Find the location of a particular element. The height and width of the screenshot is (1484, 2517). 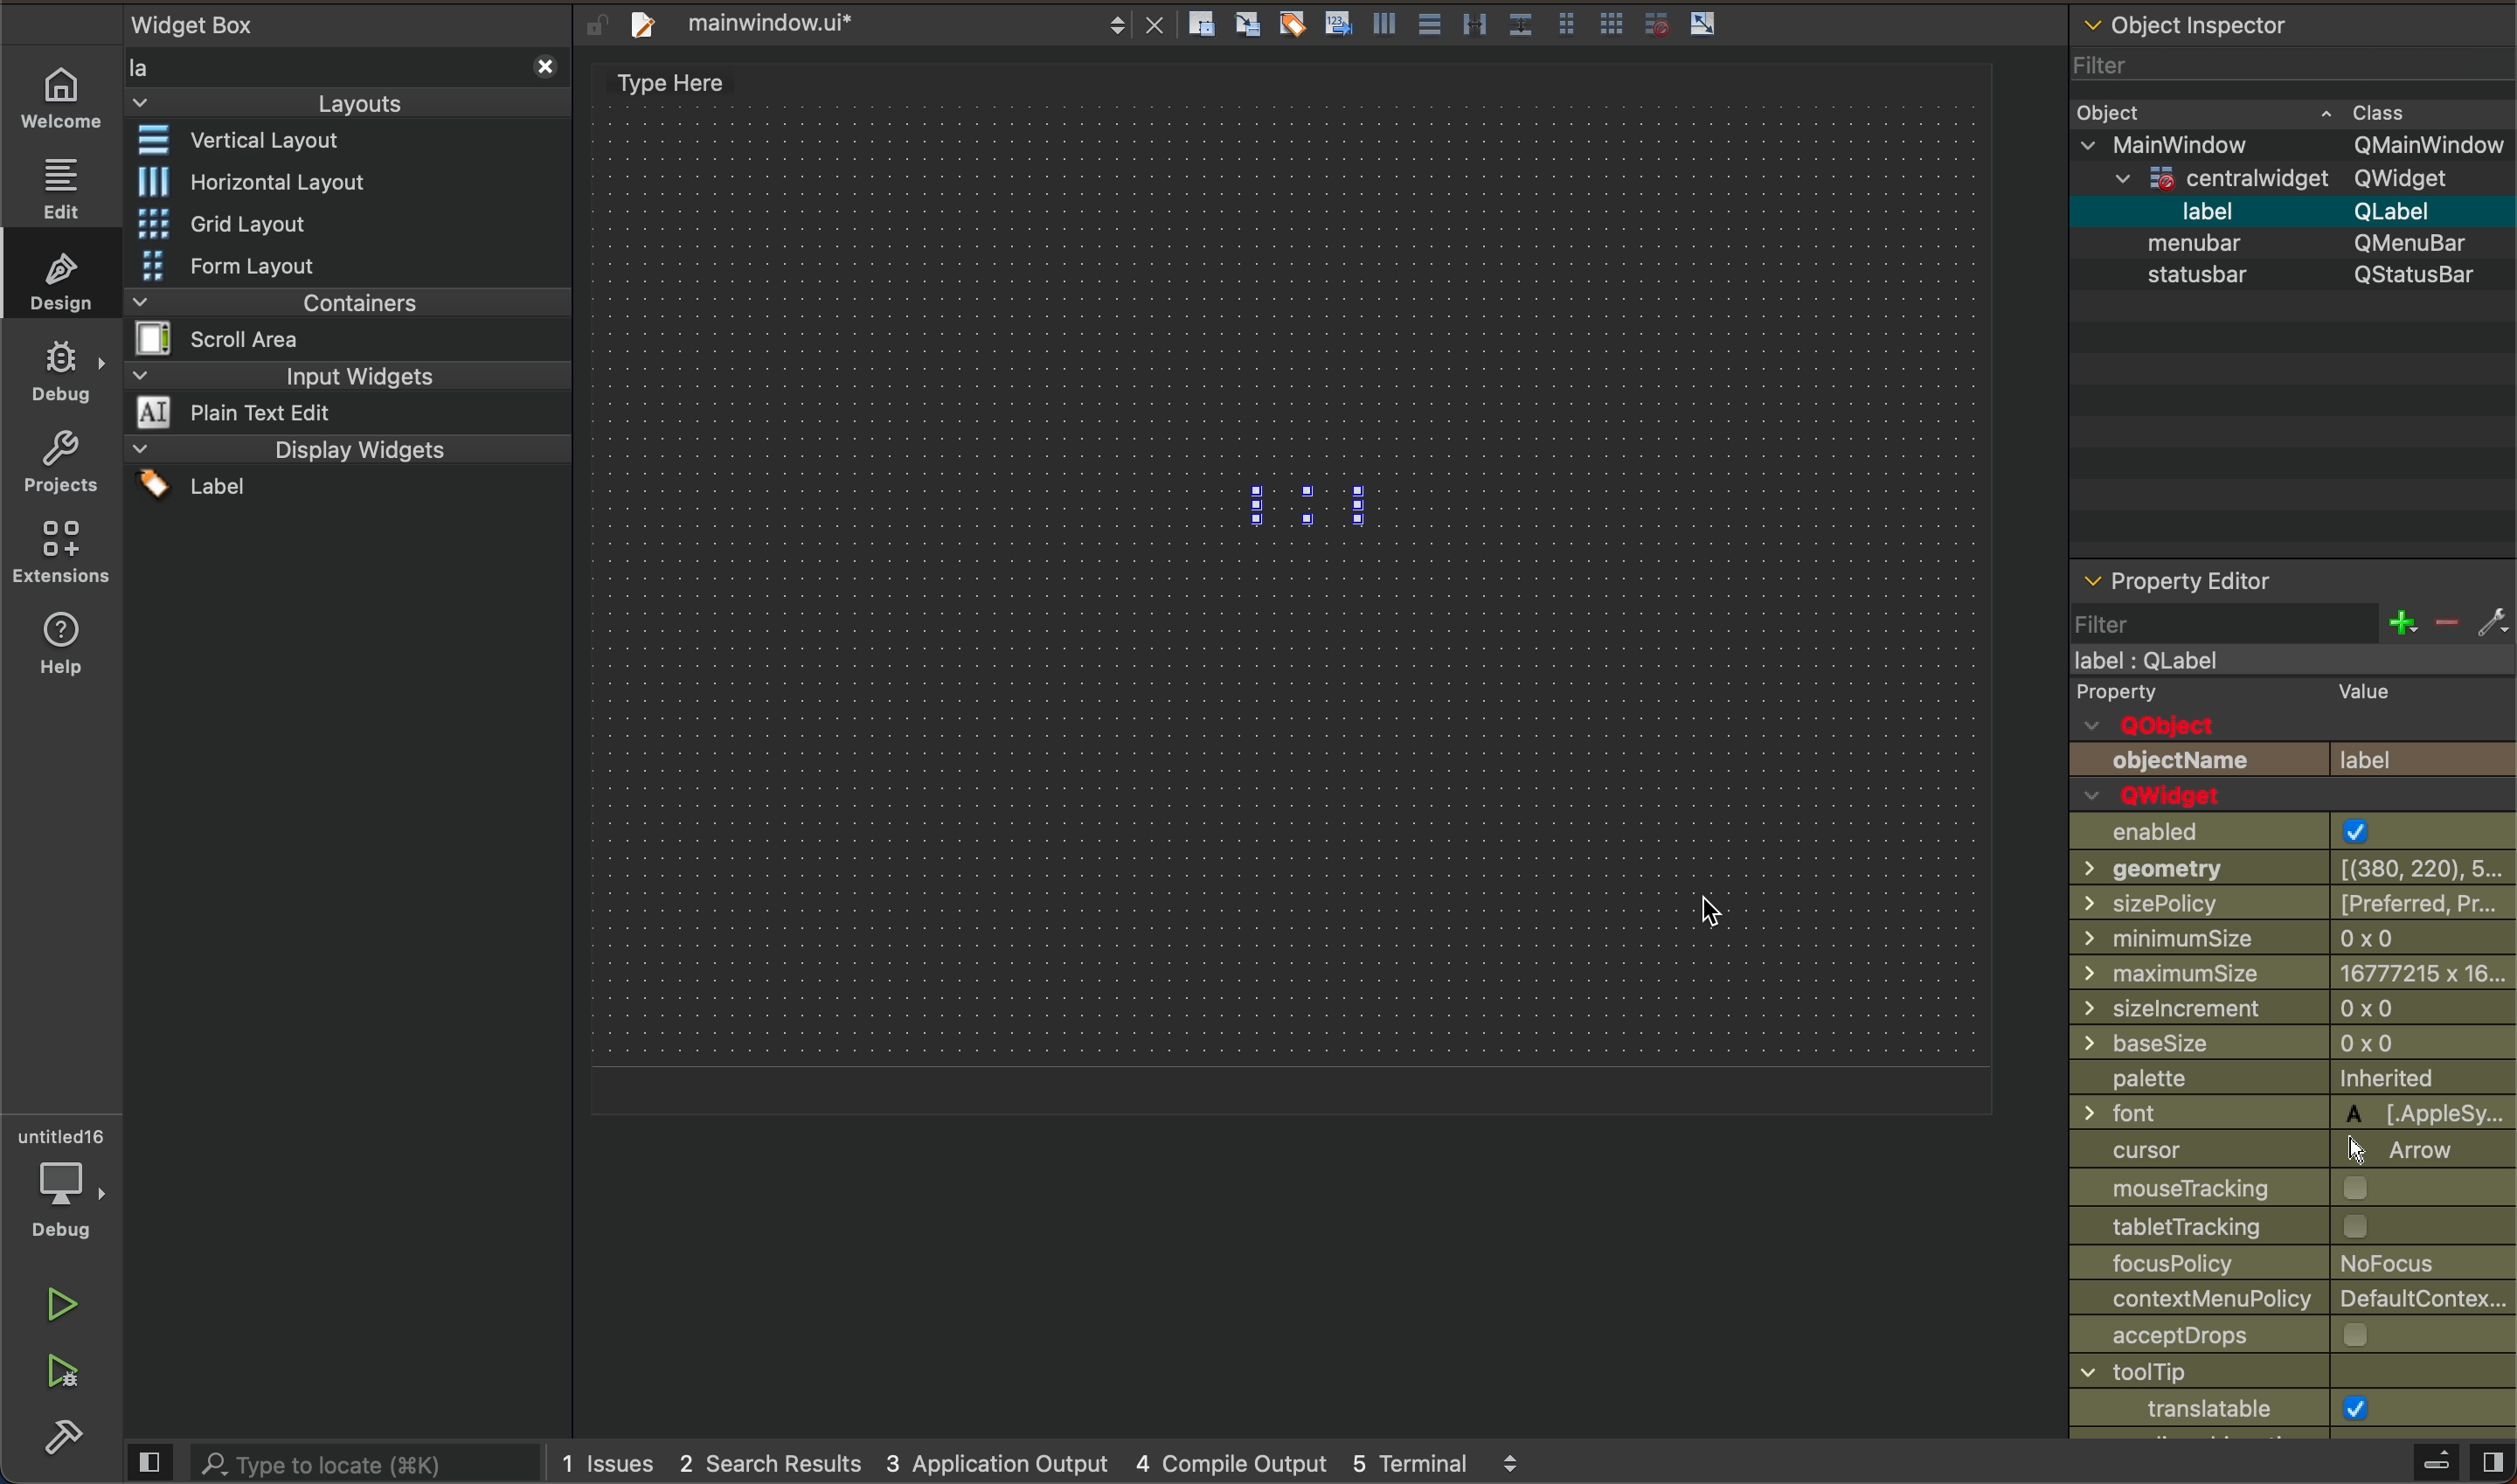

issues is located at coordinates (608, 1461).